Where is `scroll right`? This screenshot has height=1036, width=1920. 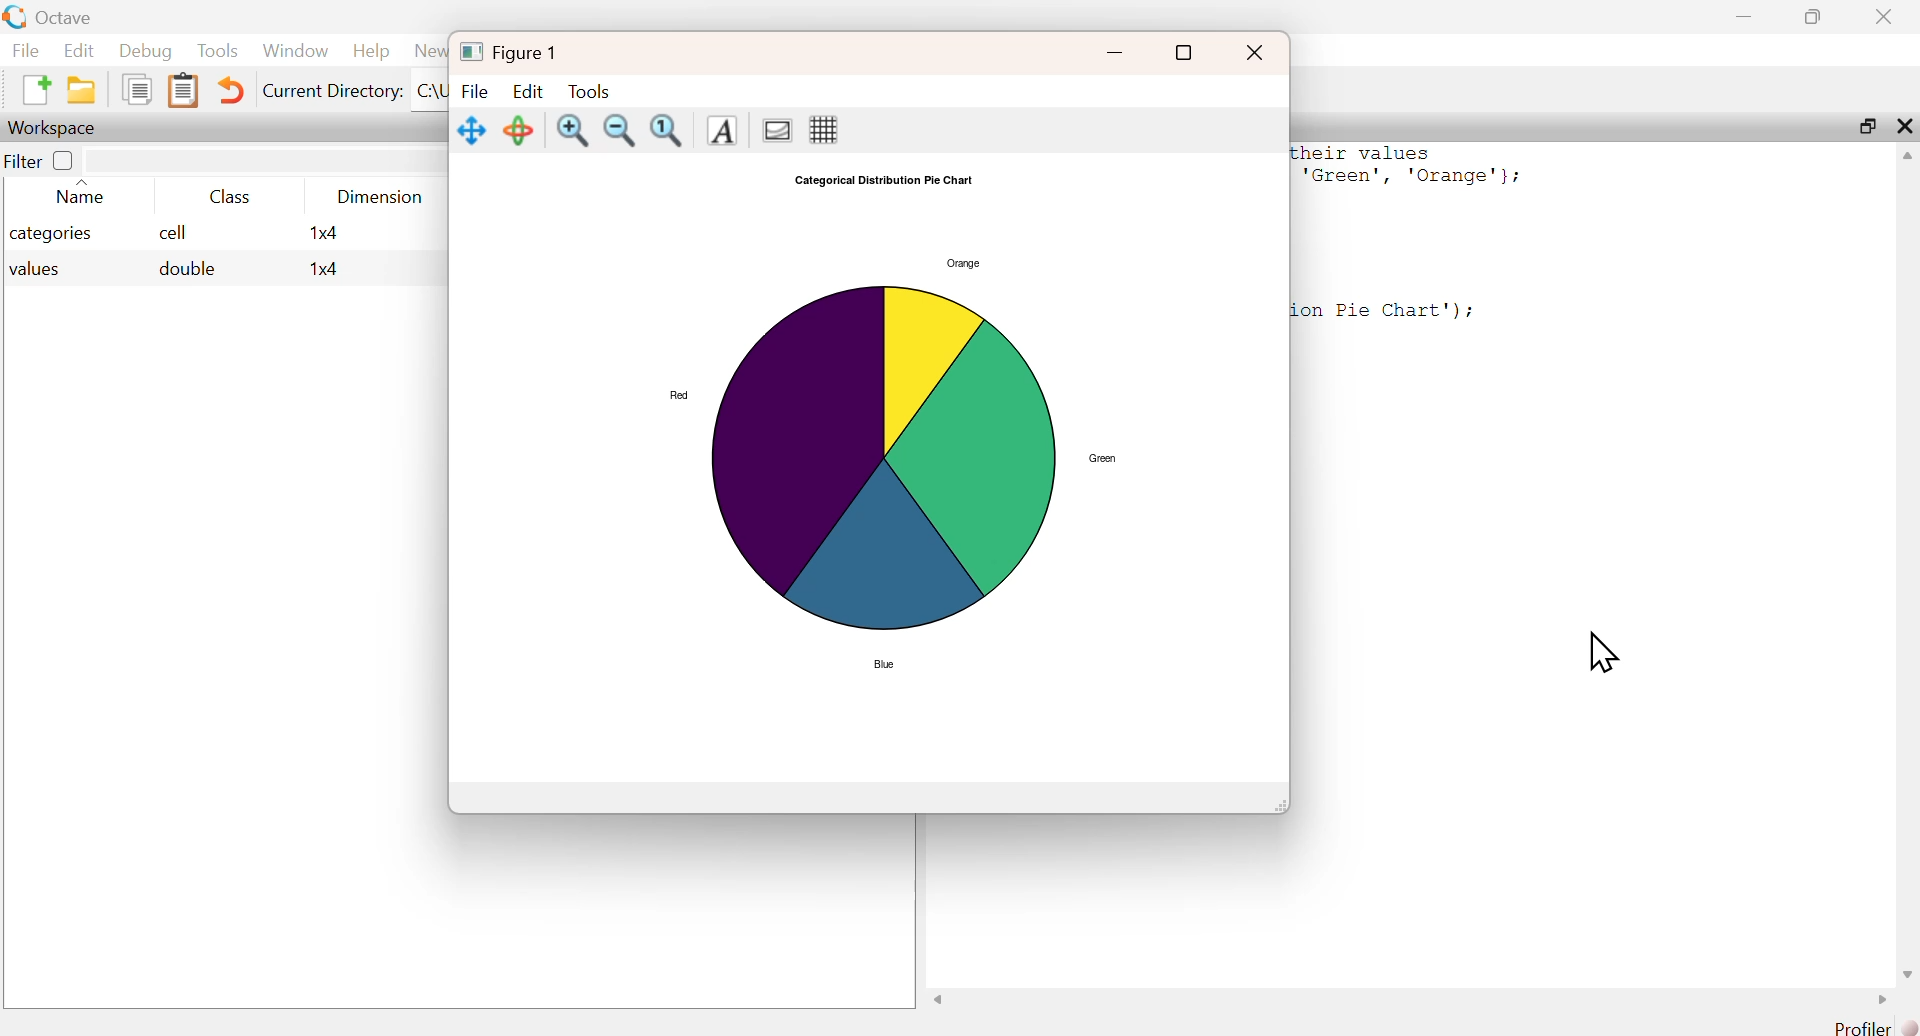
scroll right is located at coordinates (1878, 998).